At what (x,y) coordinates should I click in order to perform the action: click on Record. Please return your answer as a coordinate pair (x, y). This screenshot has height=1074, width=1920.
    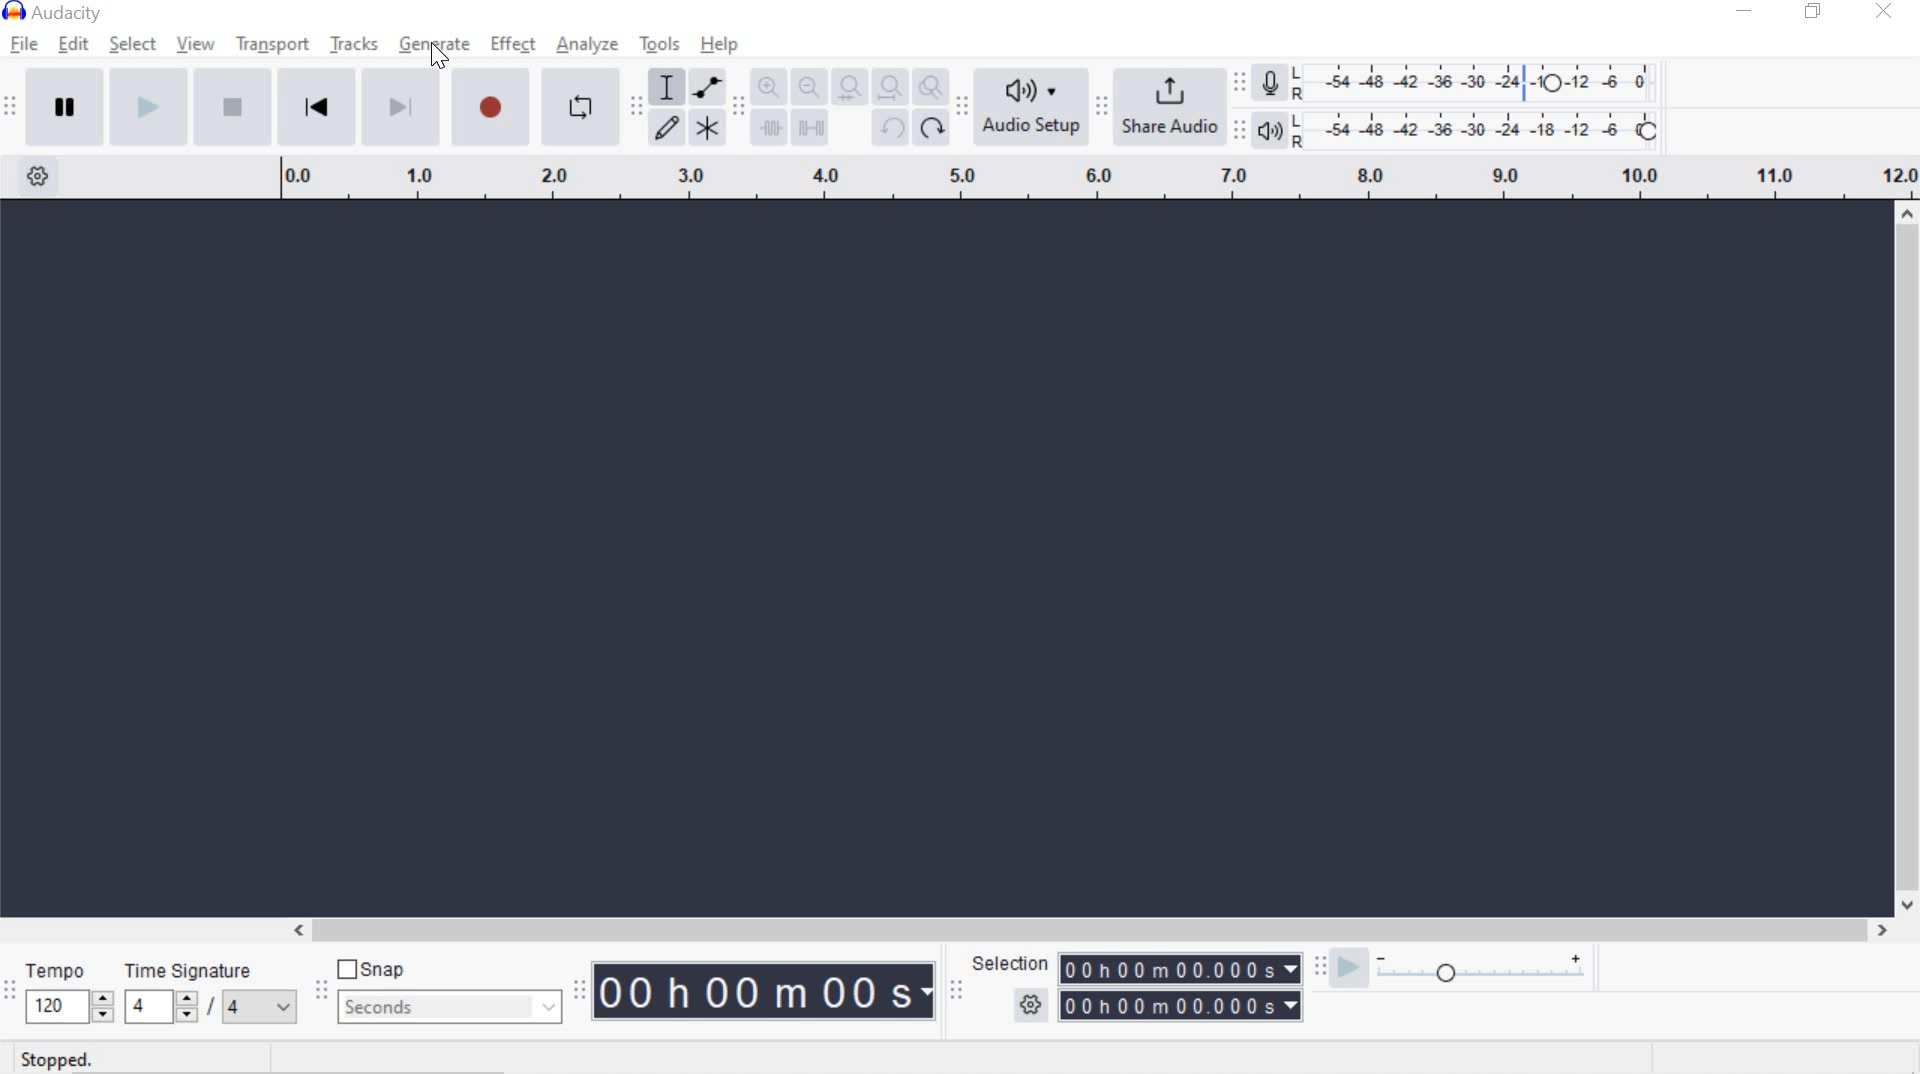
    Looking at the image, I should click on (496, 107).